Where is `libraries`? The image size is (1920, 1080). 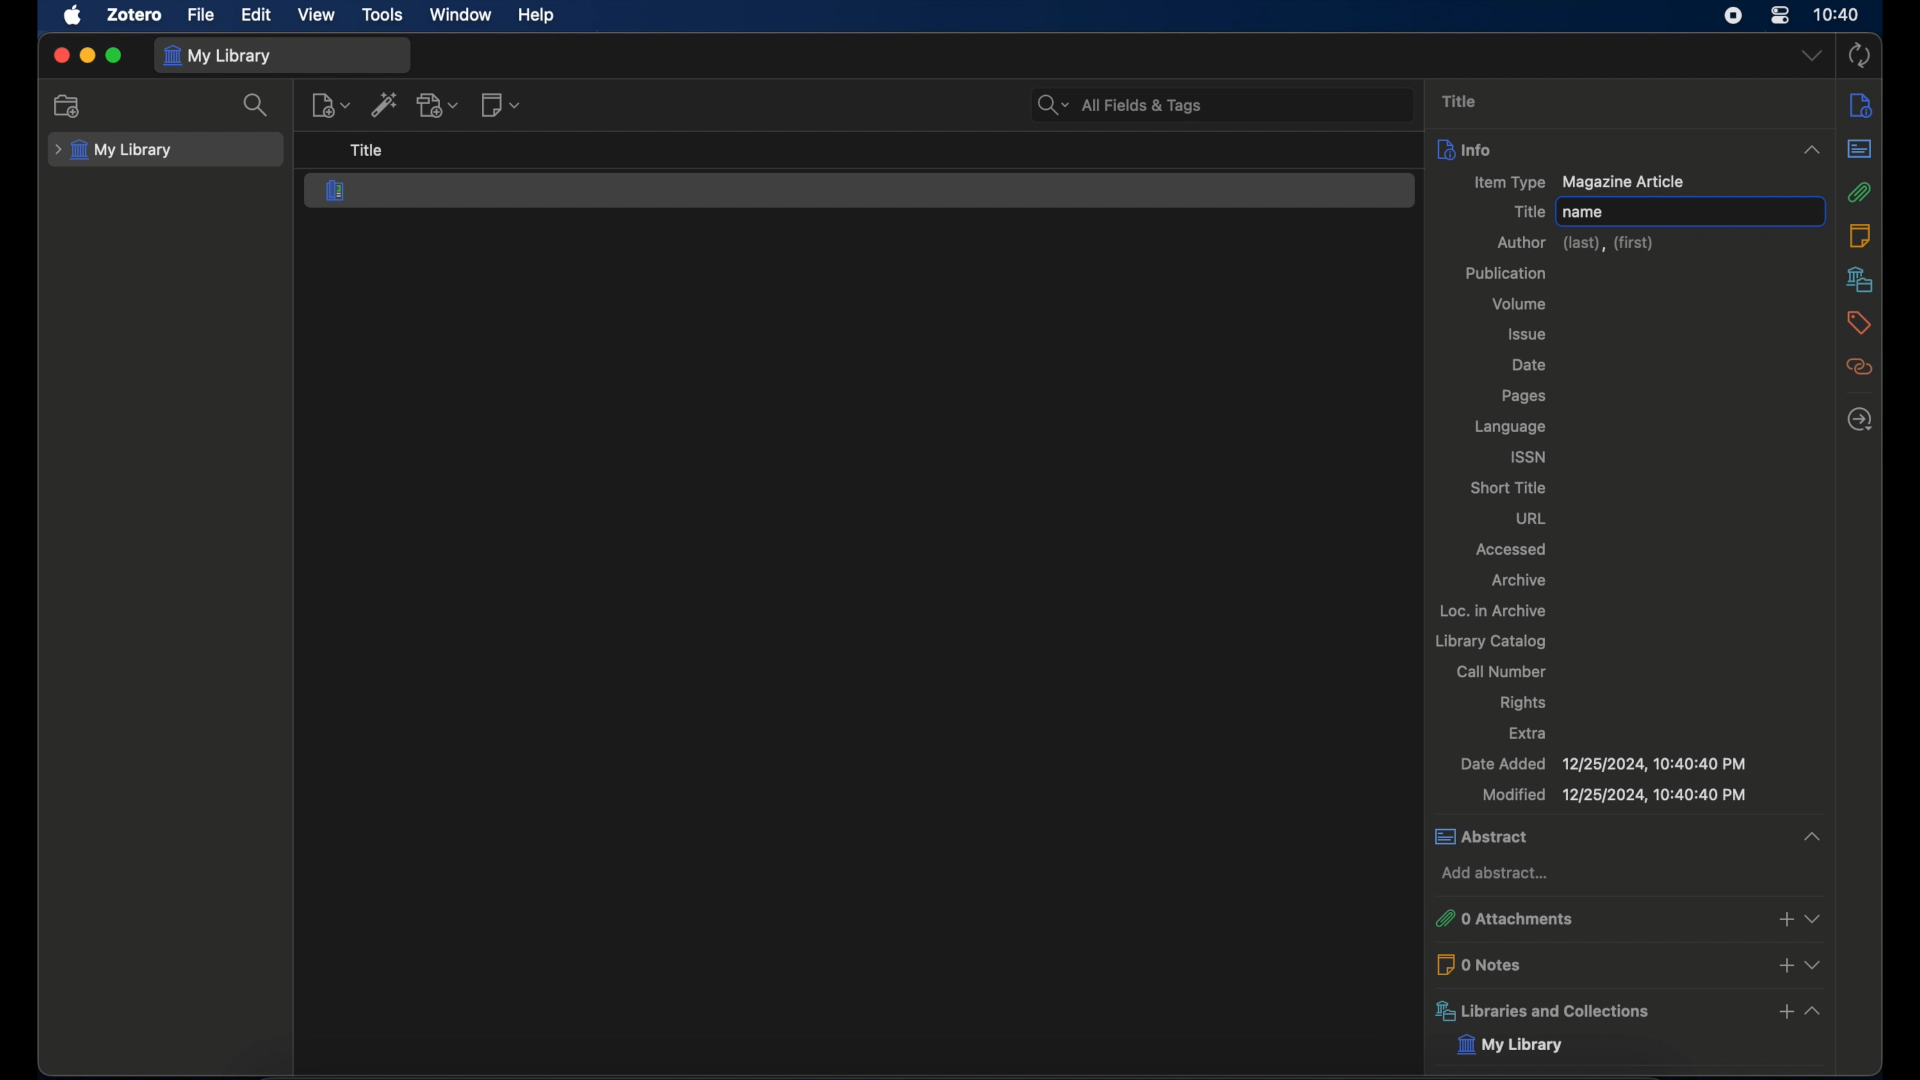 libraries is located at coordinates (1856, 279).